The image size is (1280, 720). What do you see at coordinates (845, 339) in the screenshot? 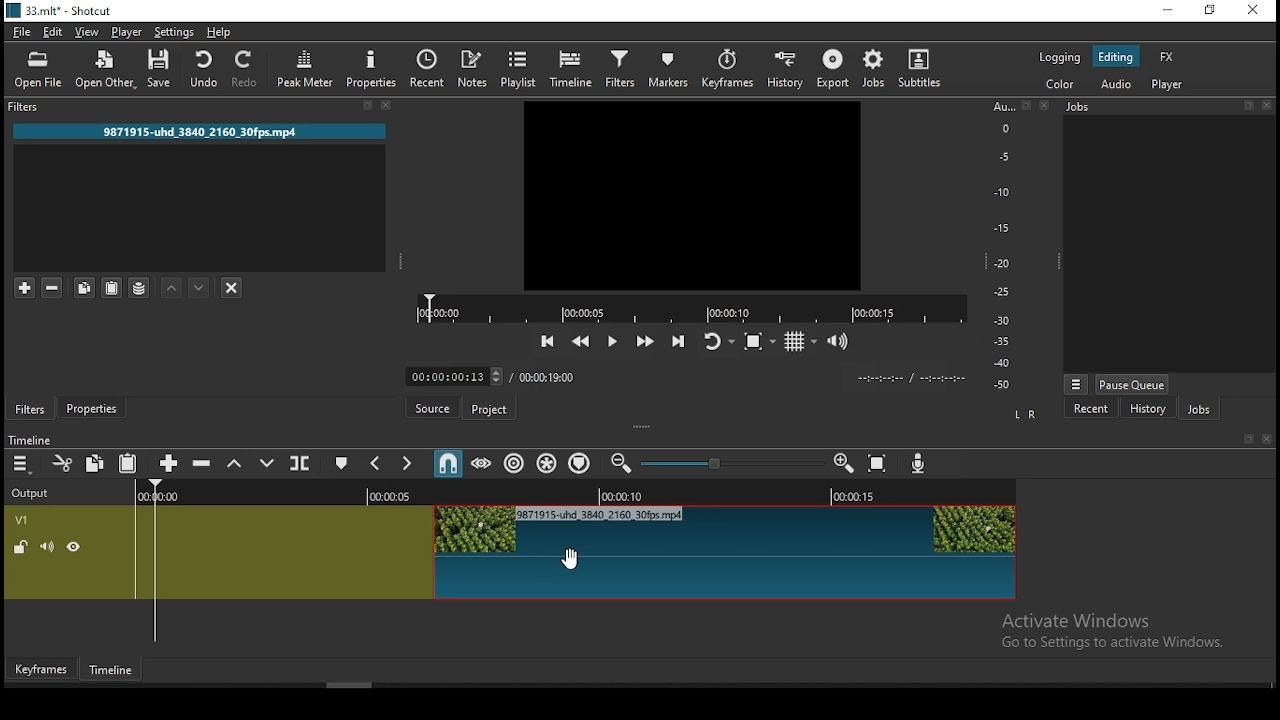
I see `show video volume control` at bounding box center [845, 339].